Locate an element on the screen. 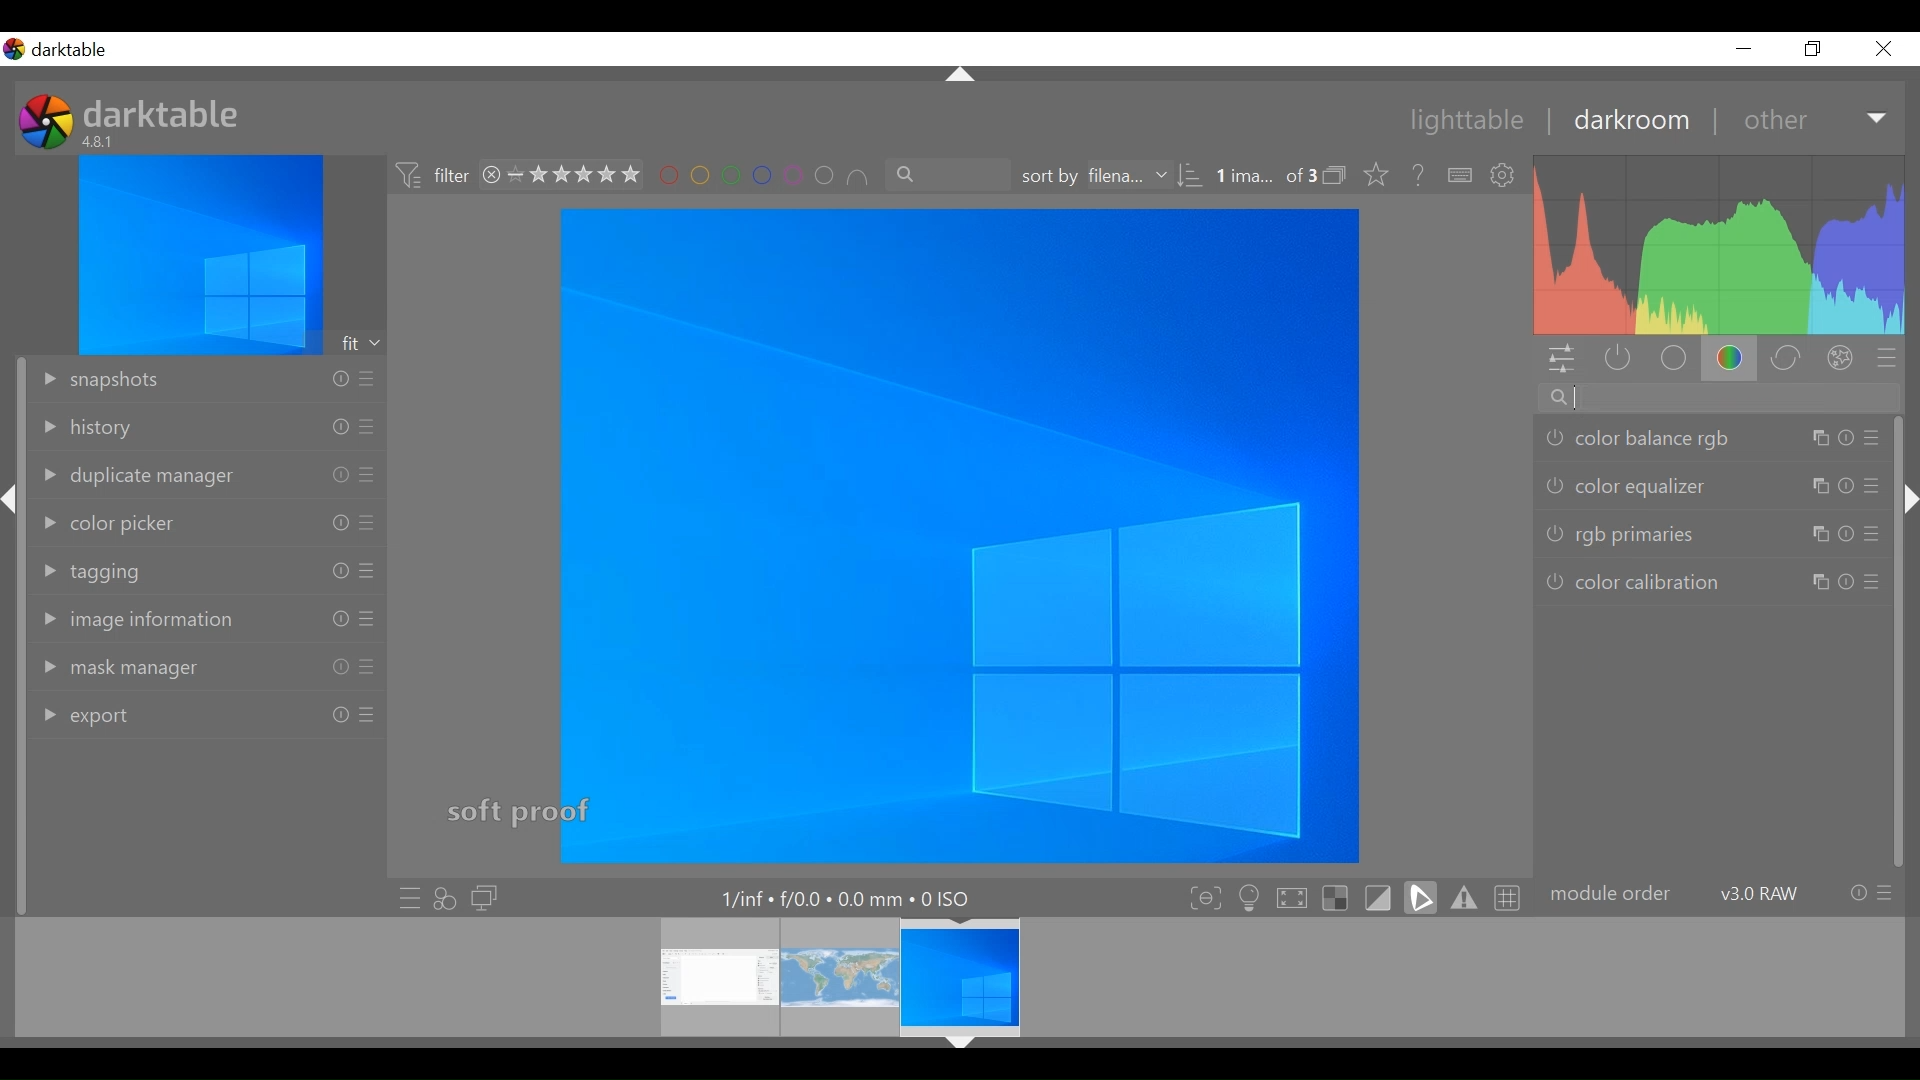  lighttable is located at coordinates (1465, 122).